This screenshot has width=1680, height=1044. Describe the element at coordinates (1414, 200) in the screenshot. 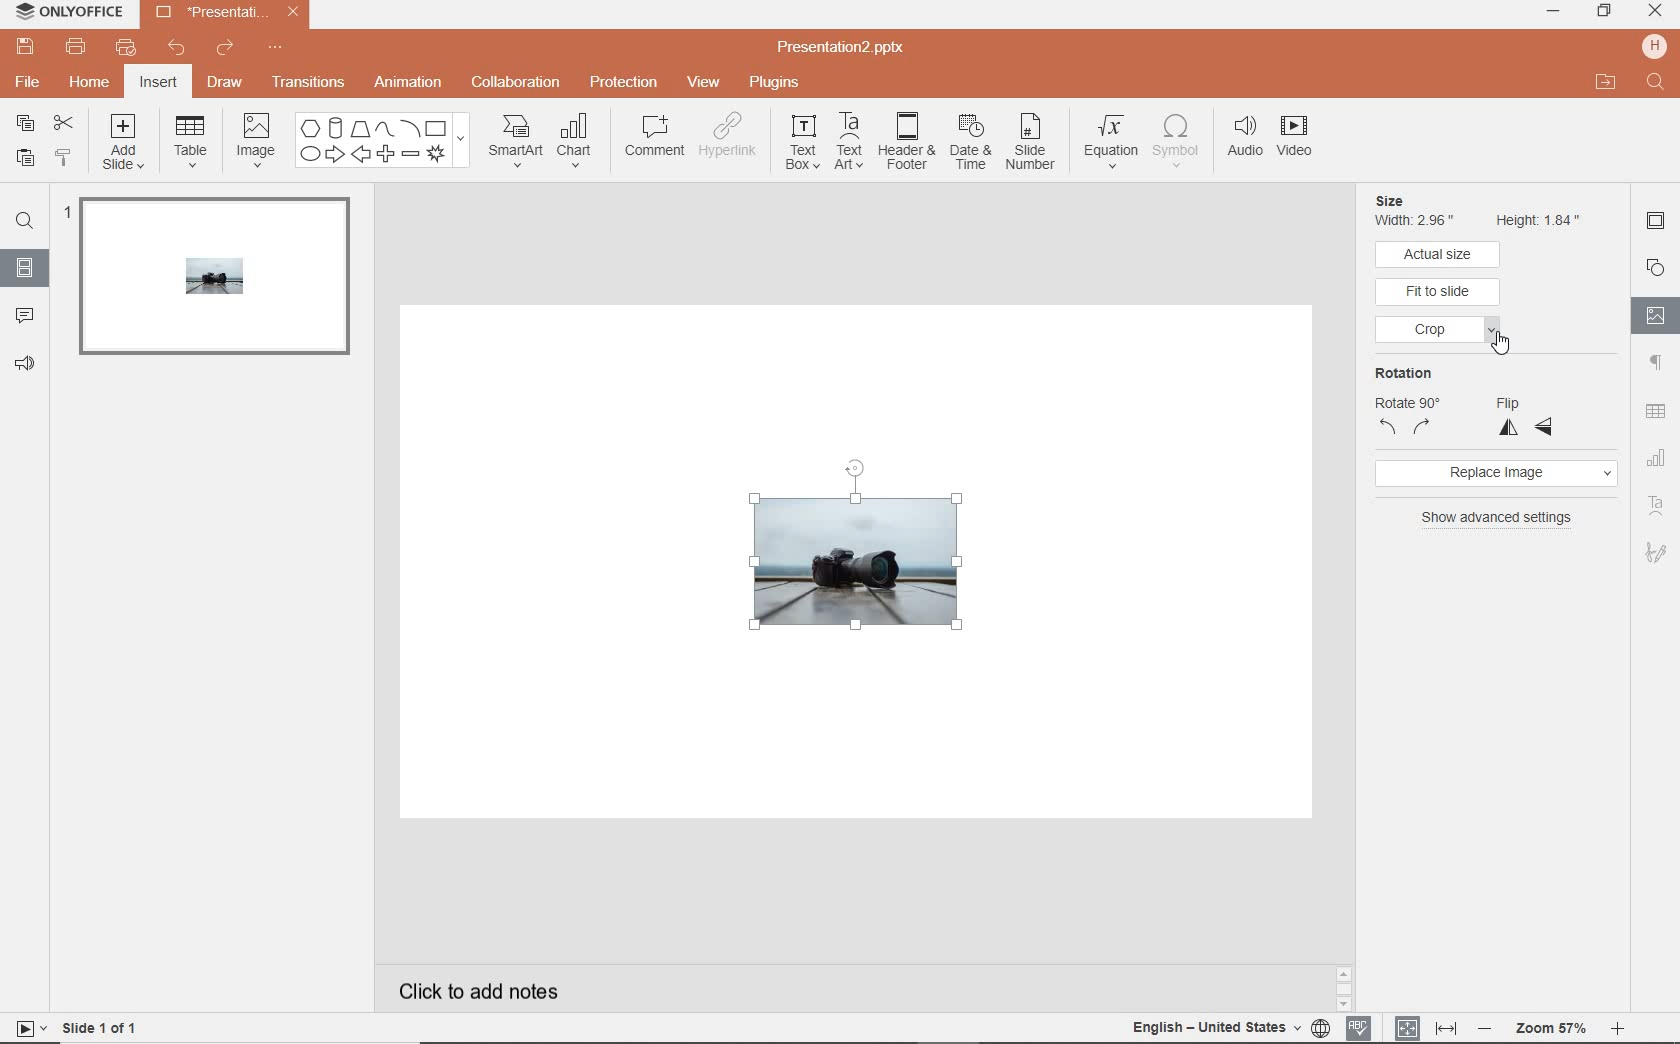

I see `Size` at that location.